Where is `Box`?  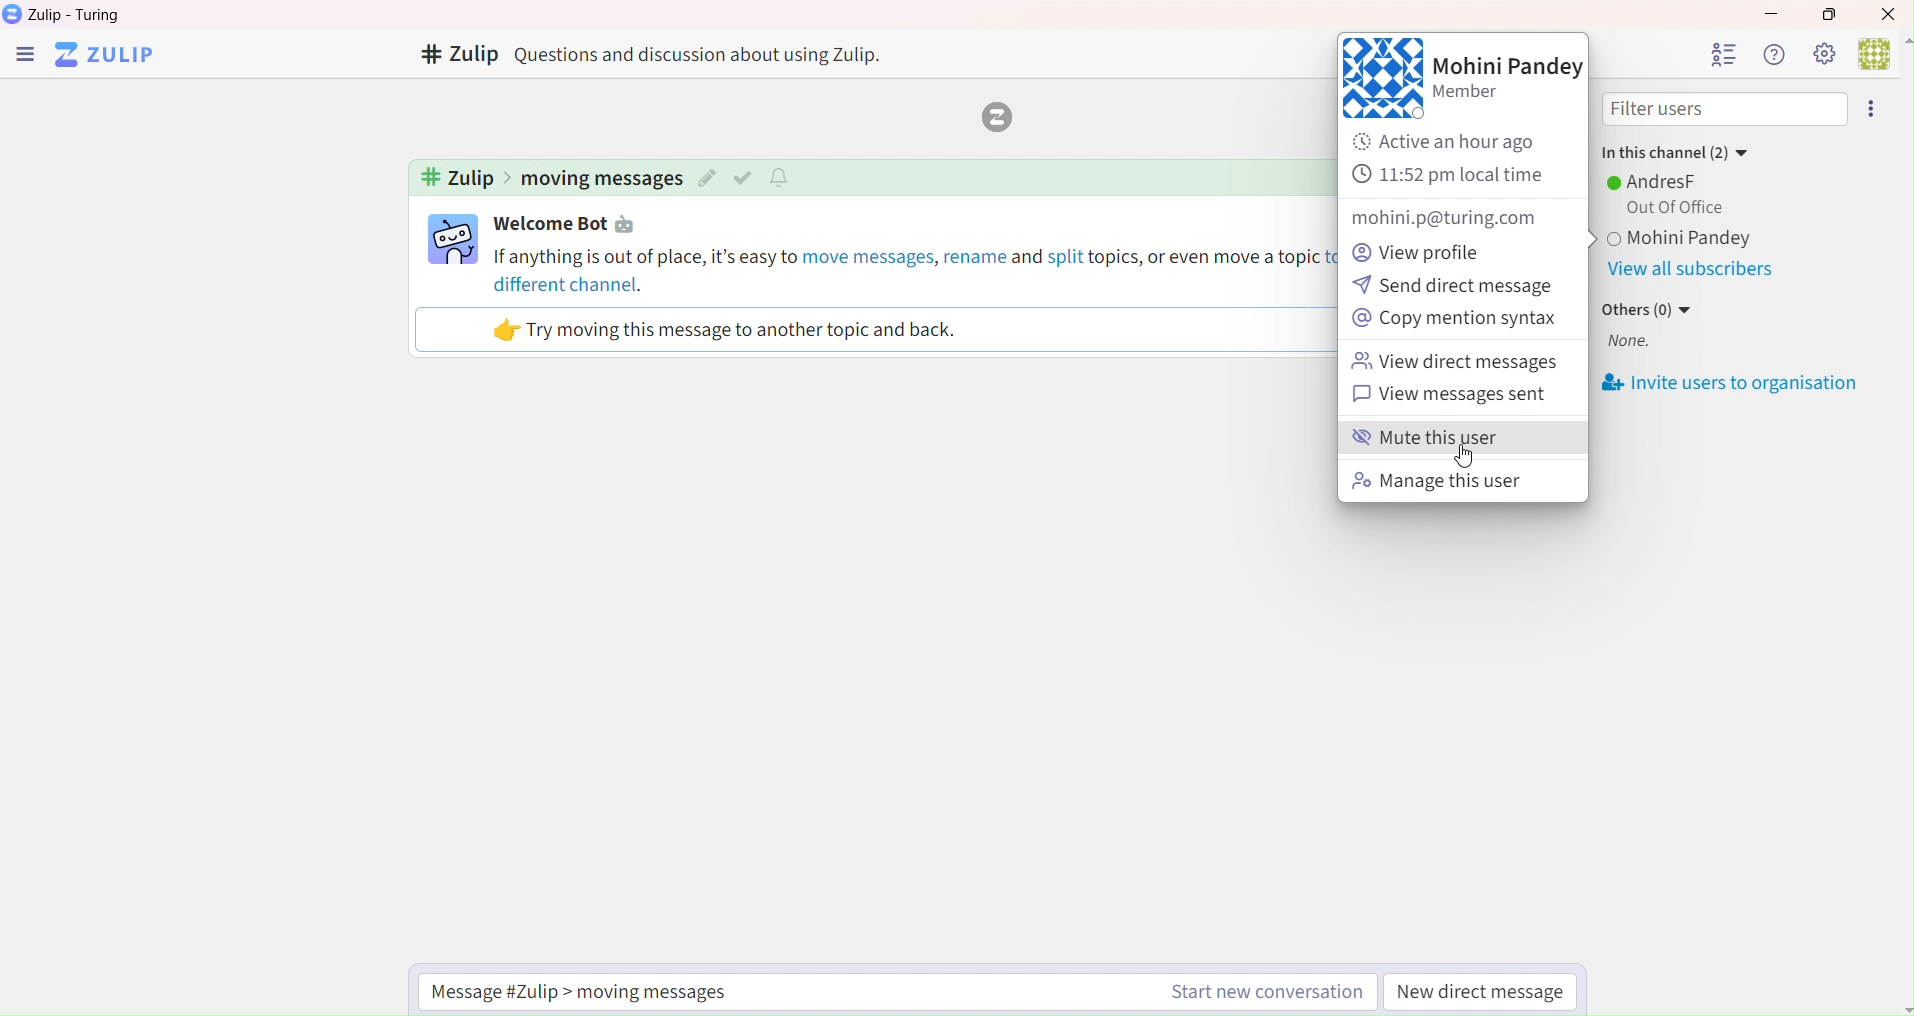
Box is located at coordinates (1836, 14).